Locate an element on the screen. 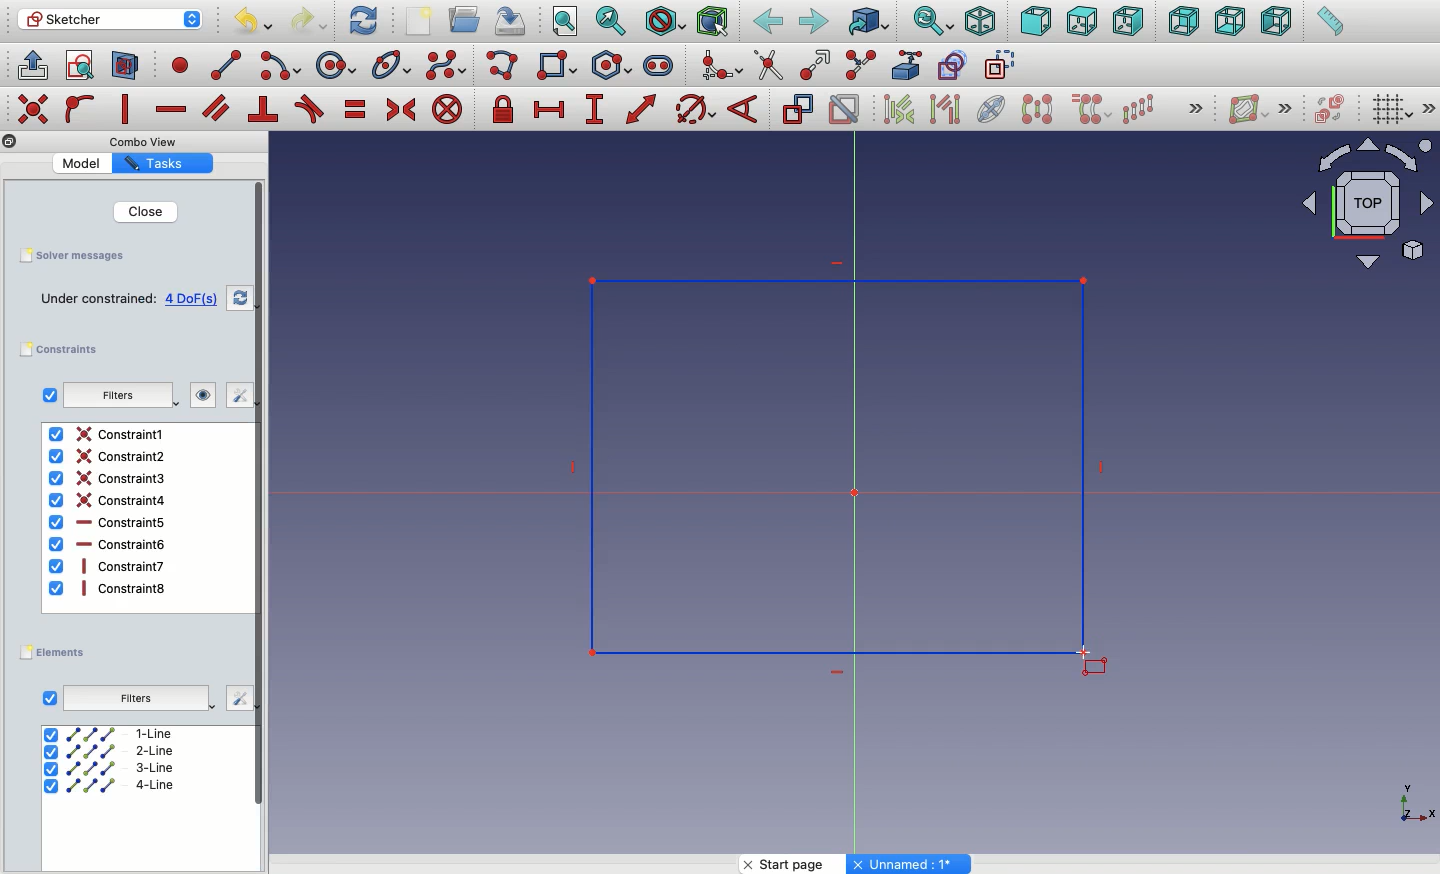 The width and height of the screenshot is (1440, 874). edit is located at coordinates (231, 395).